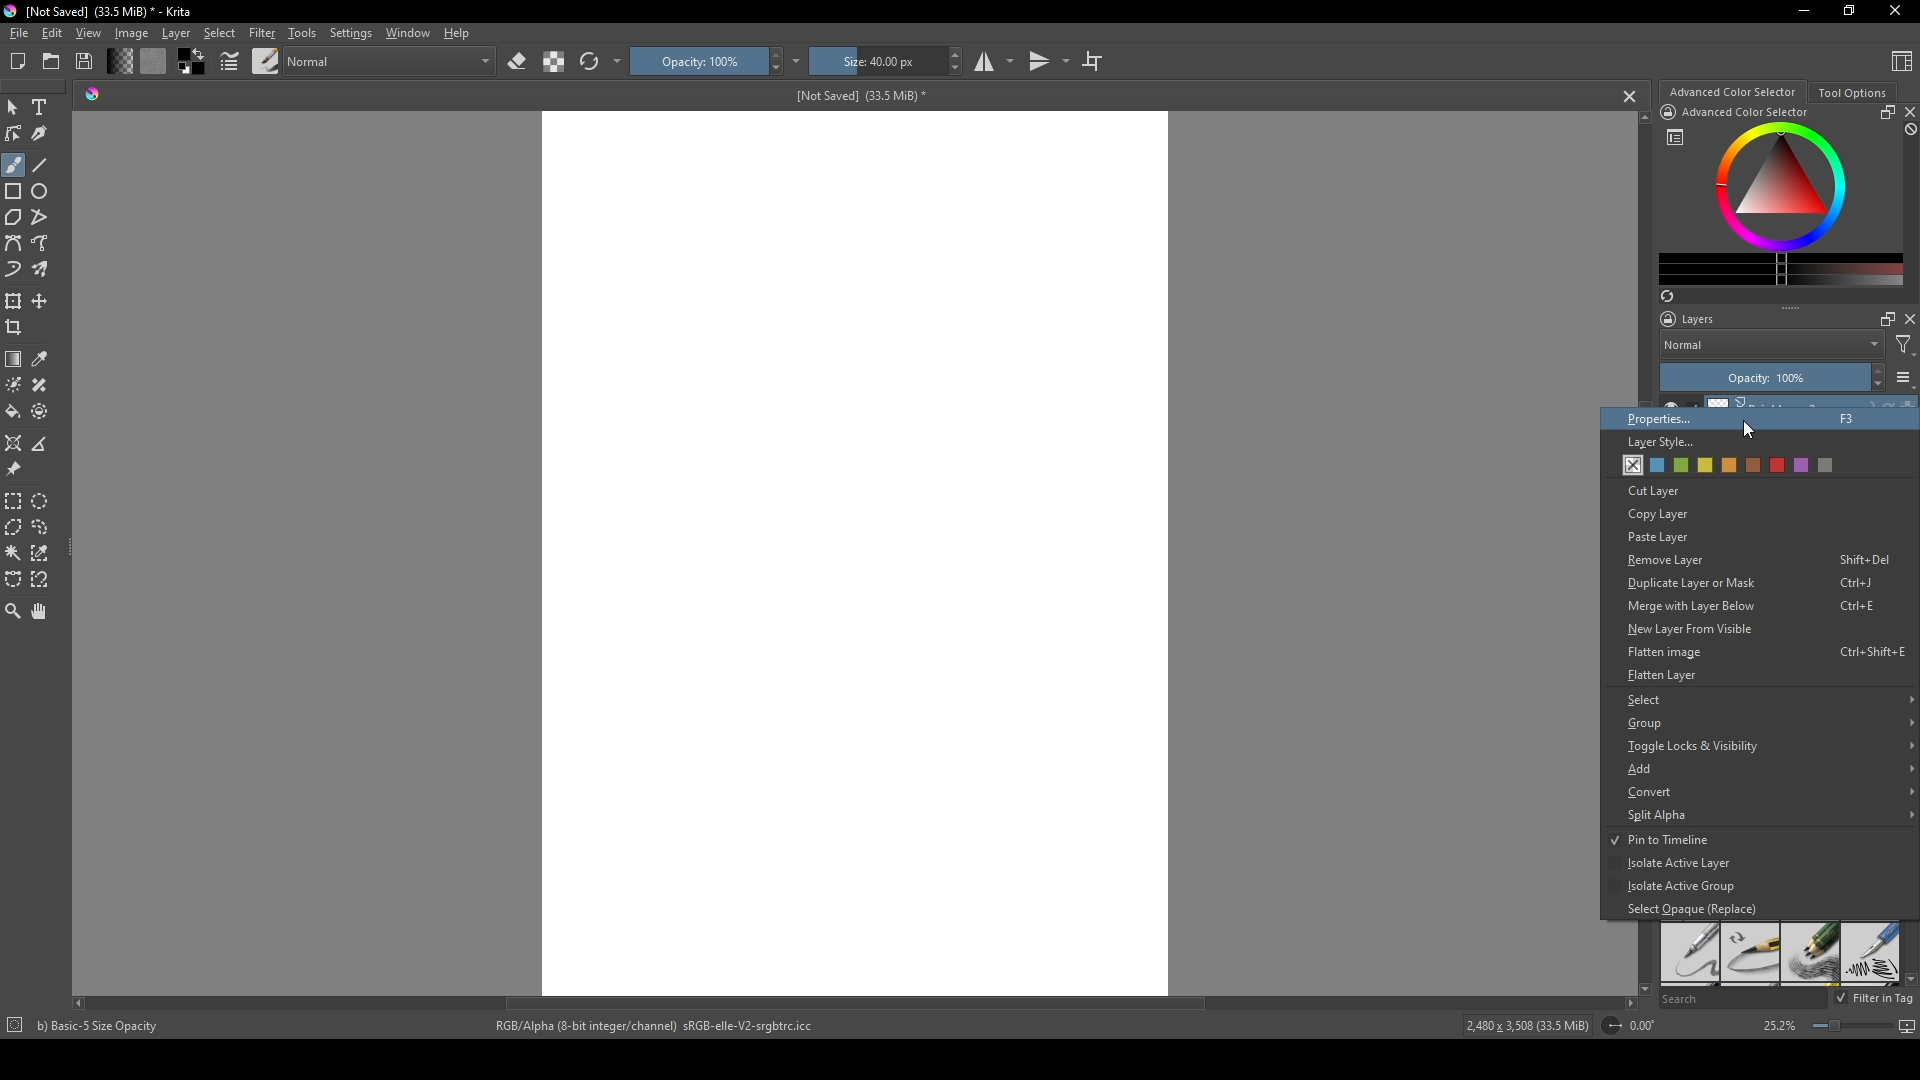 This screenshot has width=1920, height=1080. What do you see at coordinates (15, 411) in the screenshot?
I see `bucket fill` at bounding box center [15, 411].